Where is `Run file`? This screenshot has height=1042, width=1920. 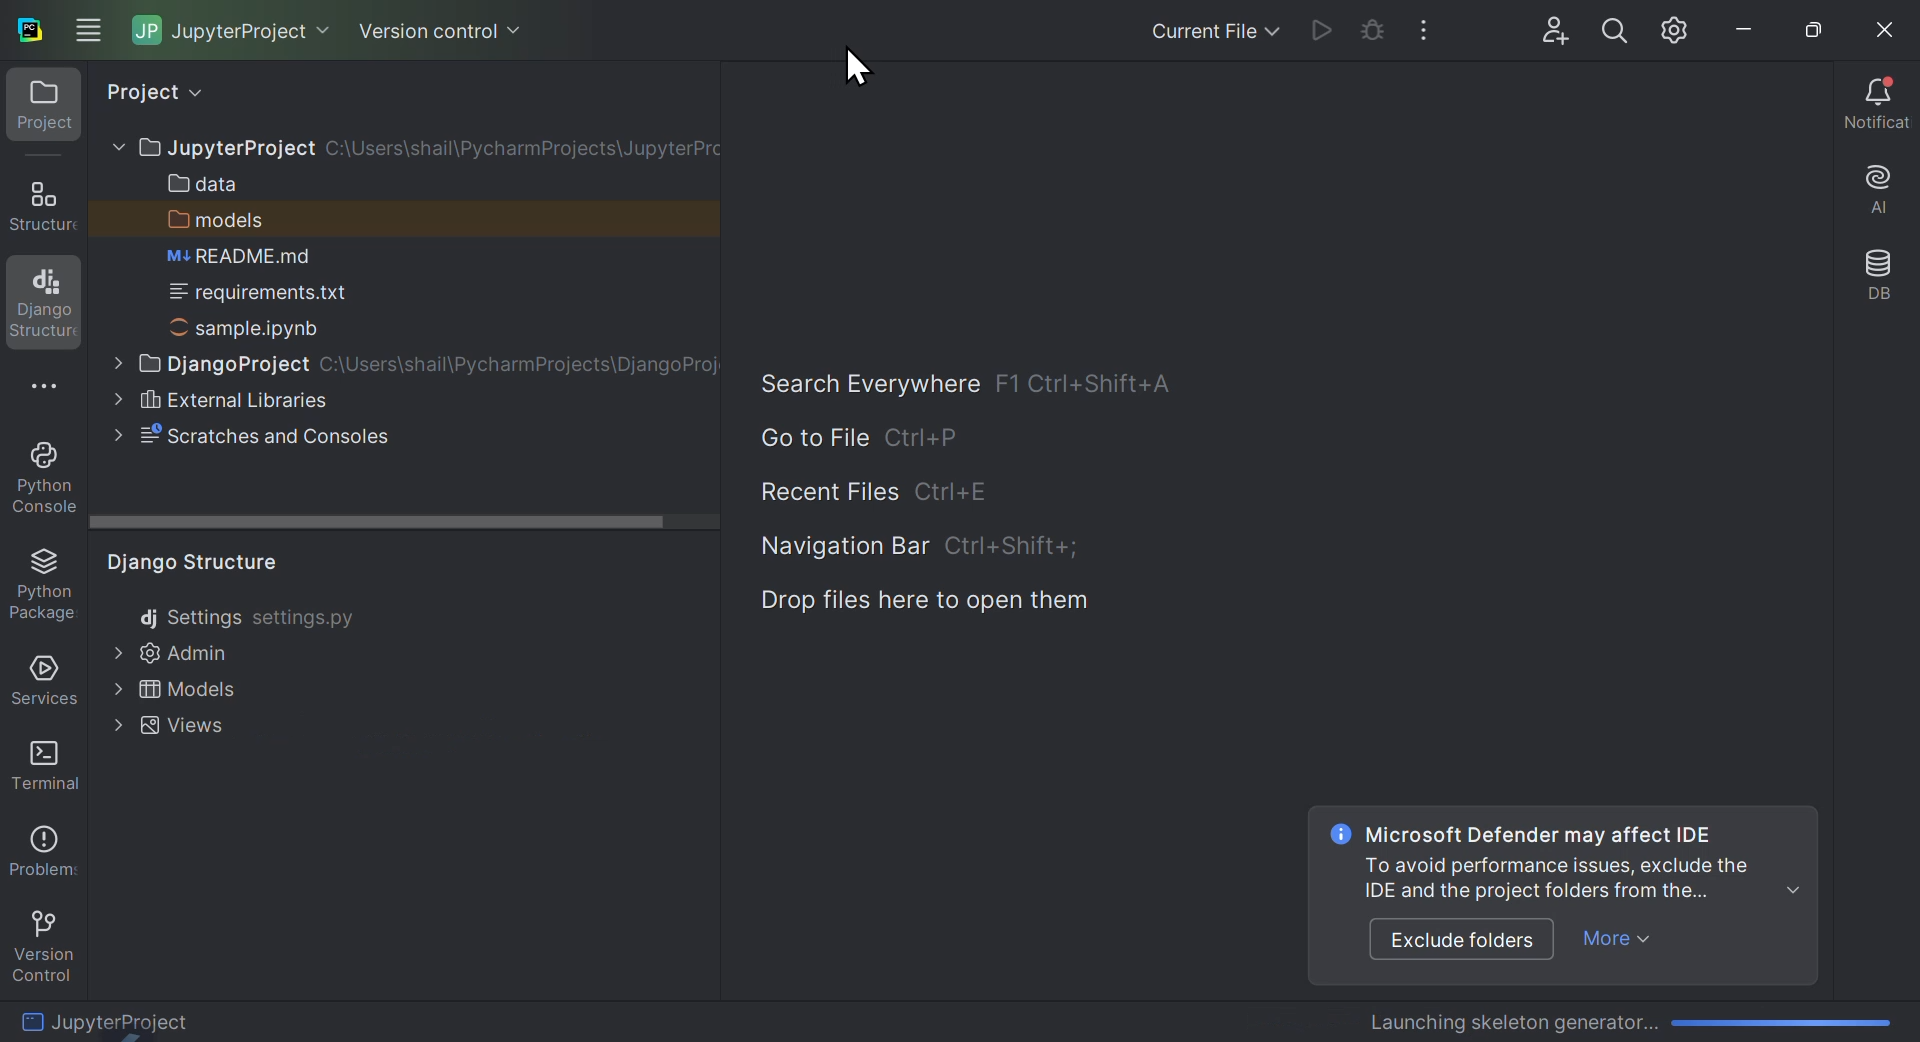
Run file is located at coordinates (1322, 32).